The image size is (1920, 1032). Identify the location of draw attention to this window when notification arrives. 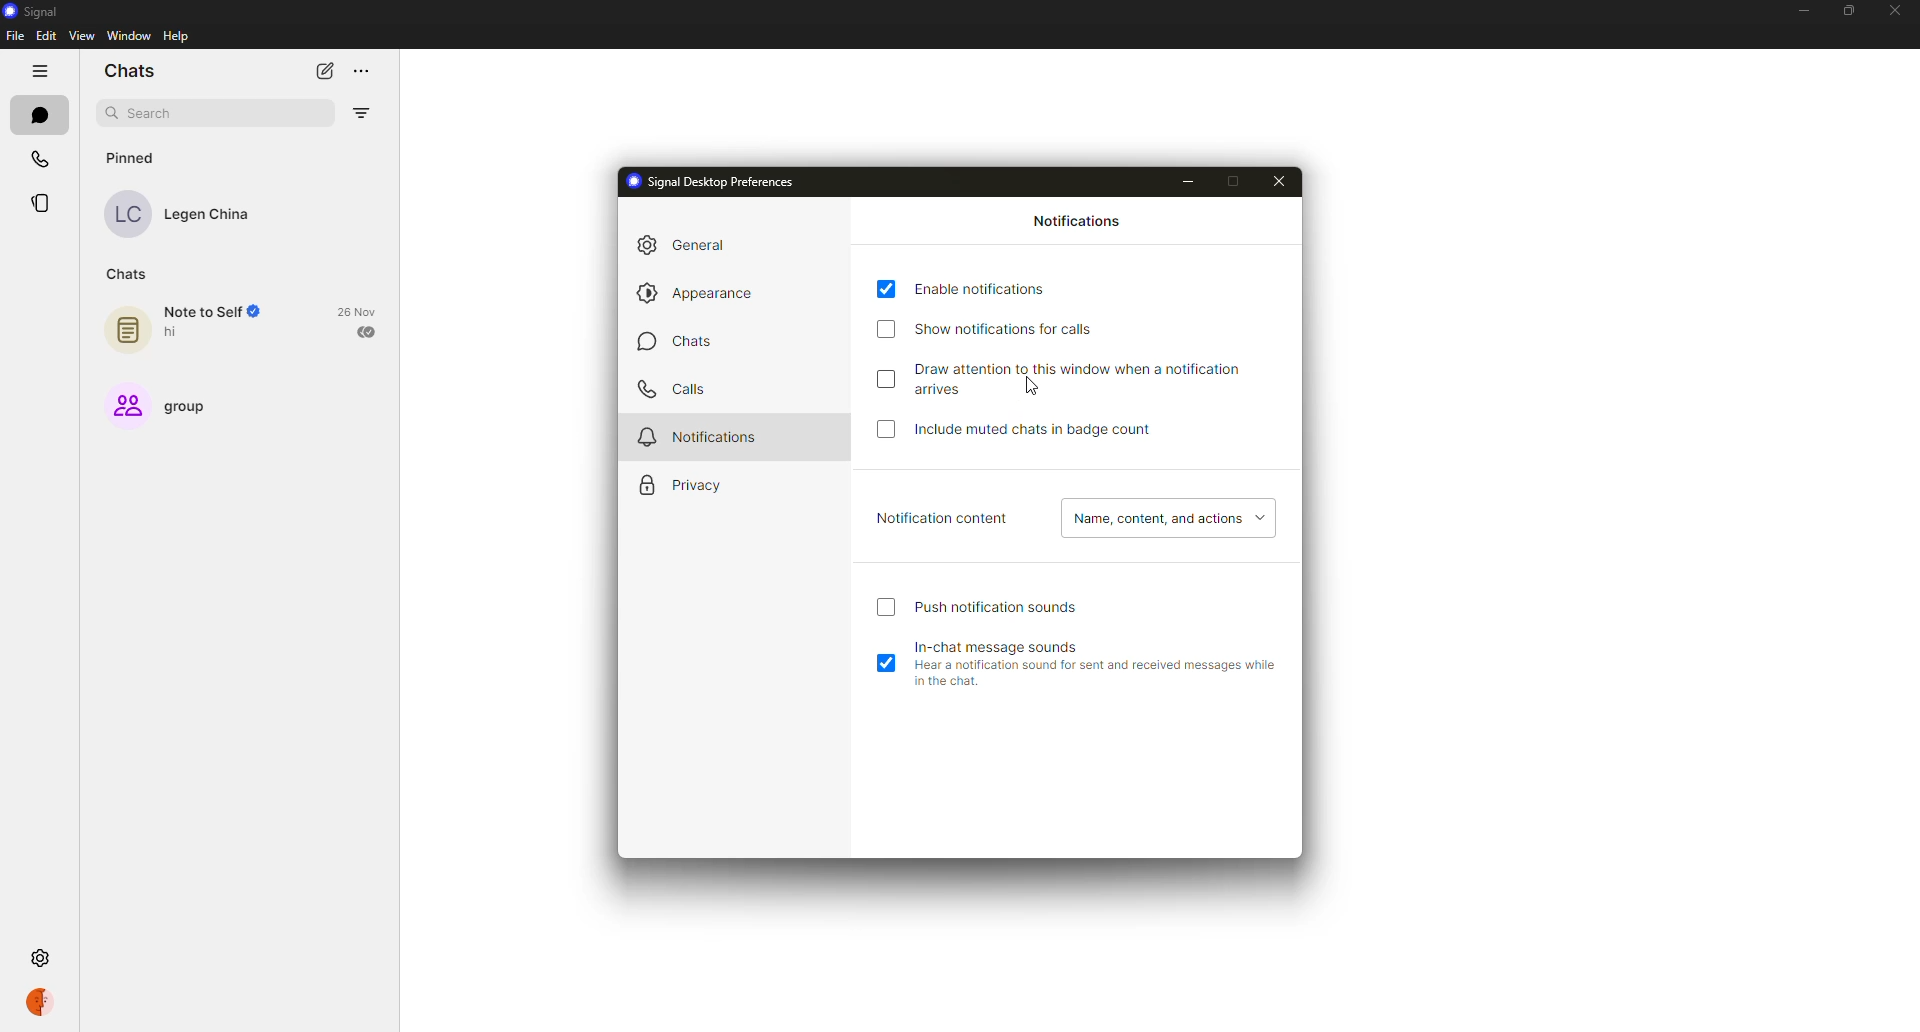
(1092, 377).